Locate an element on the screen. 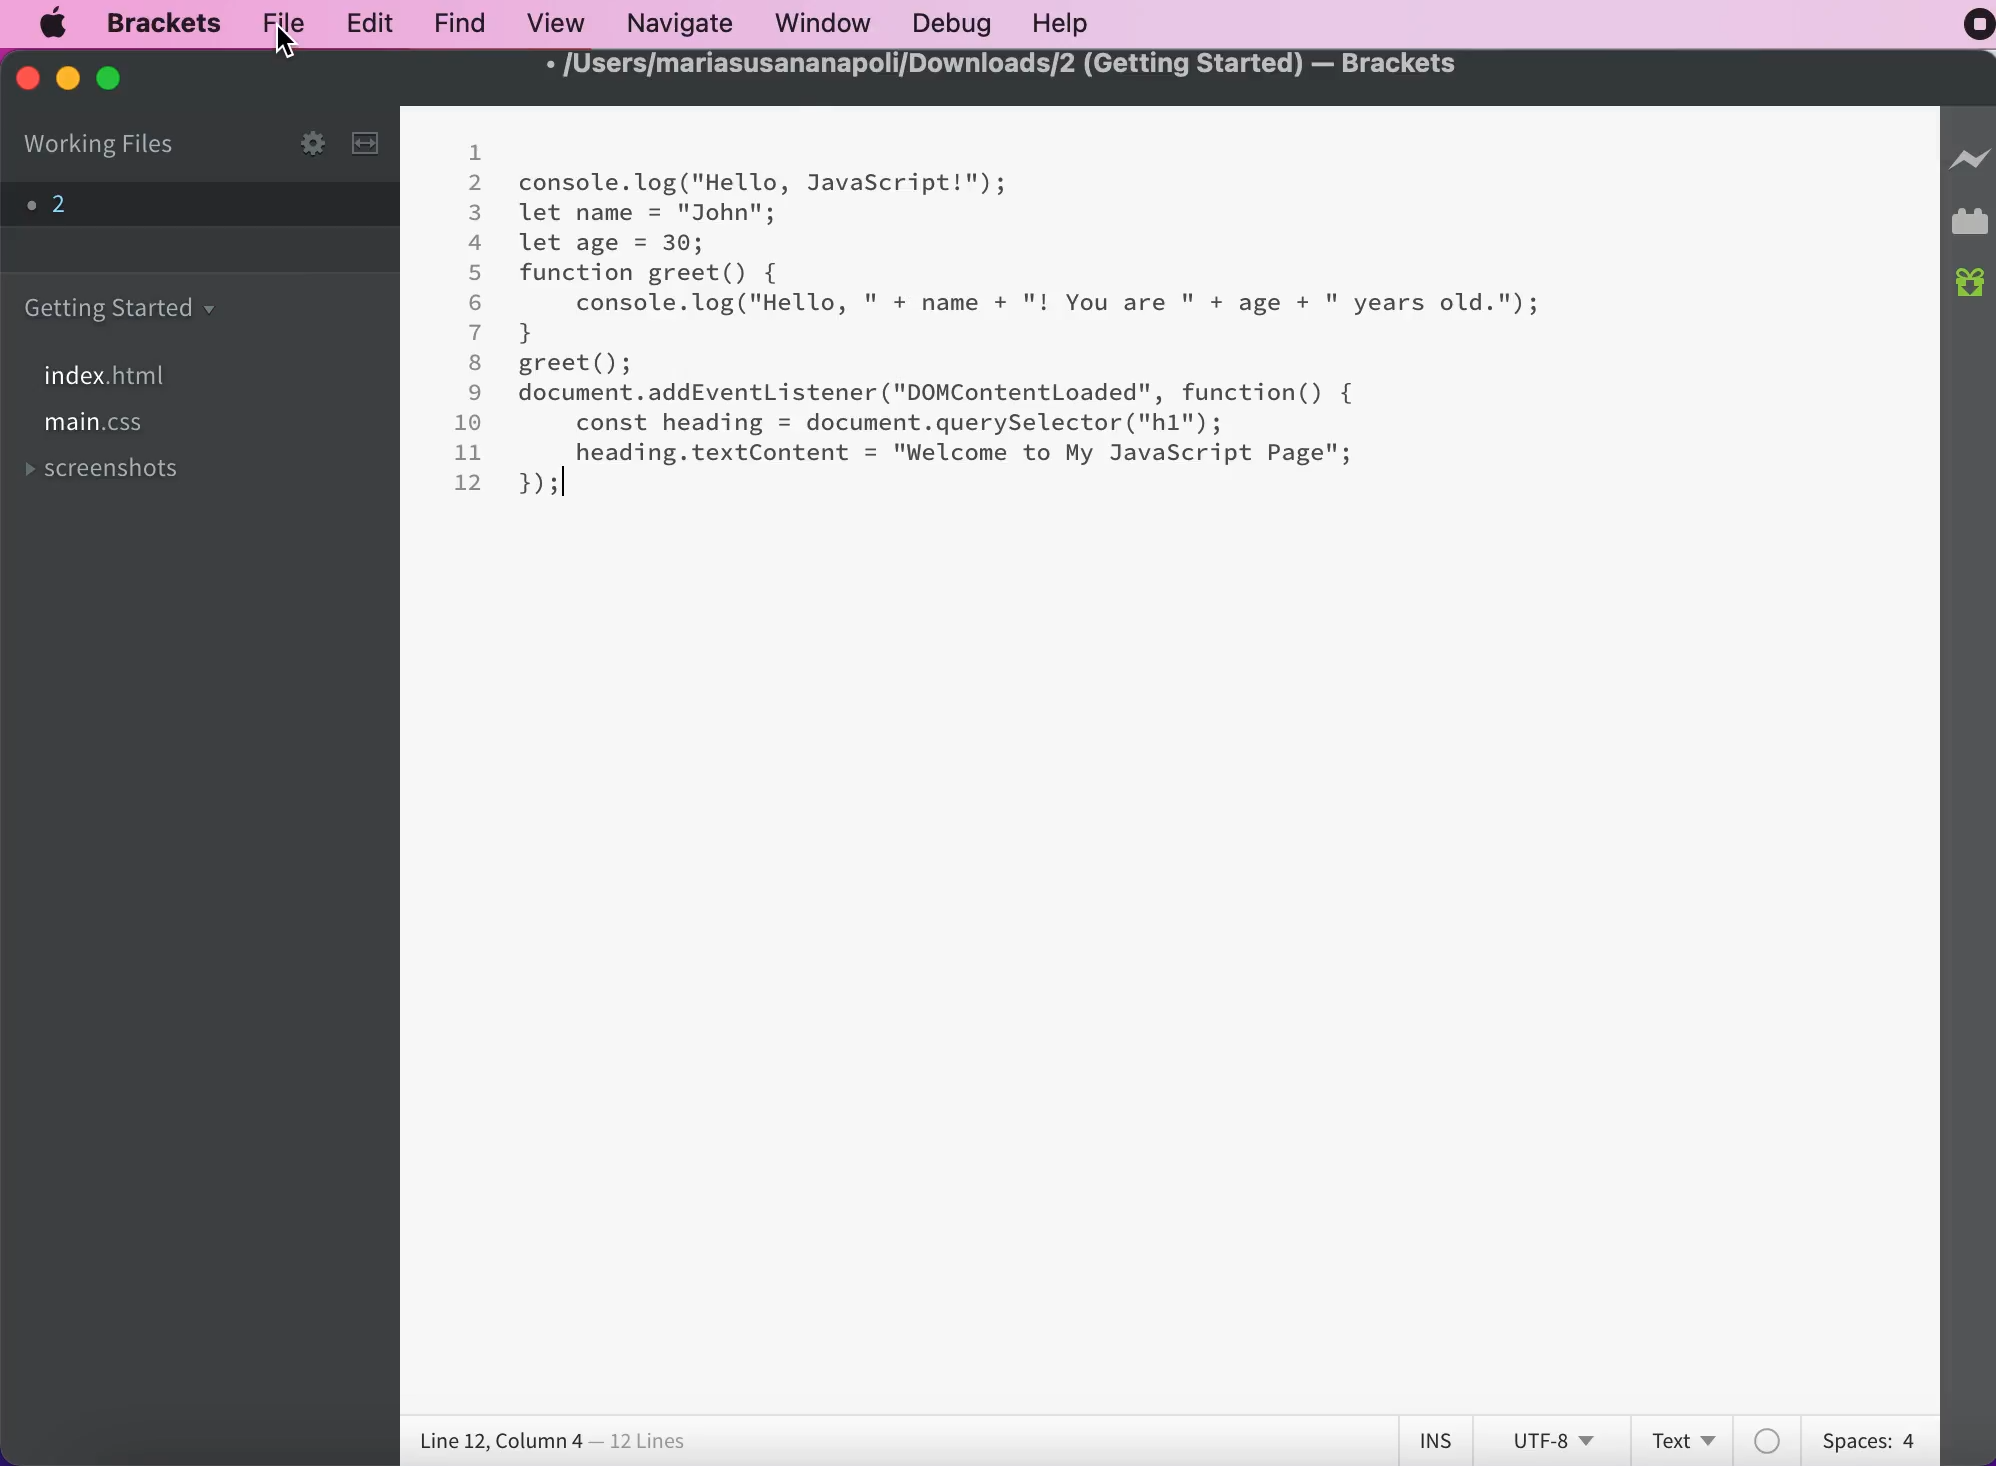 The image size is (1996, 1466). 4 is located at coordinates (476, 242).